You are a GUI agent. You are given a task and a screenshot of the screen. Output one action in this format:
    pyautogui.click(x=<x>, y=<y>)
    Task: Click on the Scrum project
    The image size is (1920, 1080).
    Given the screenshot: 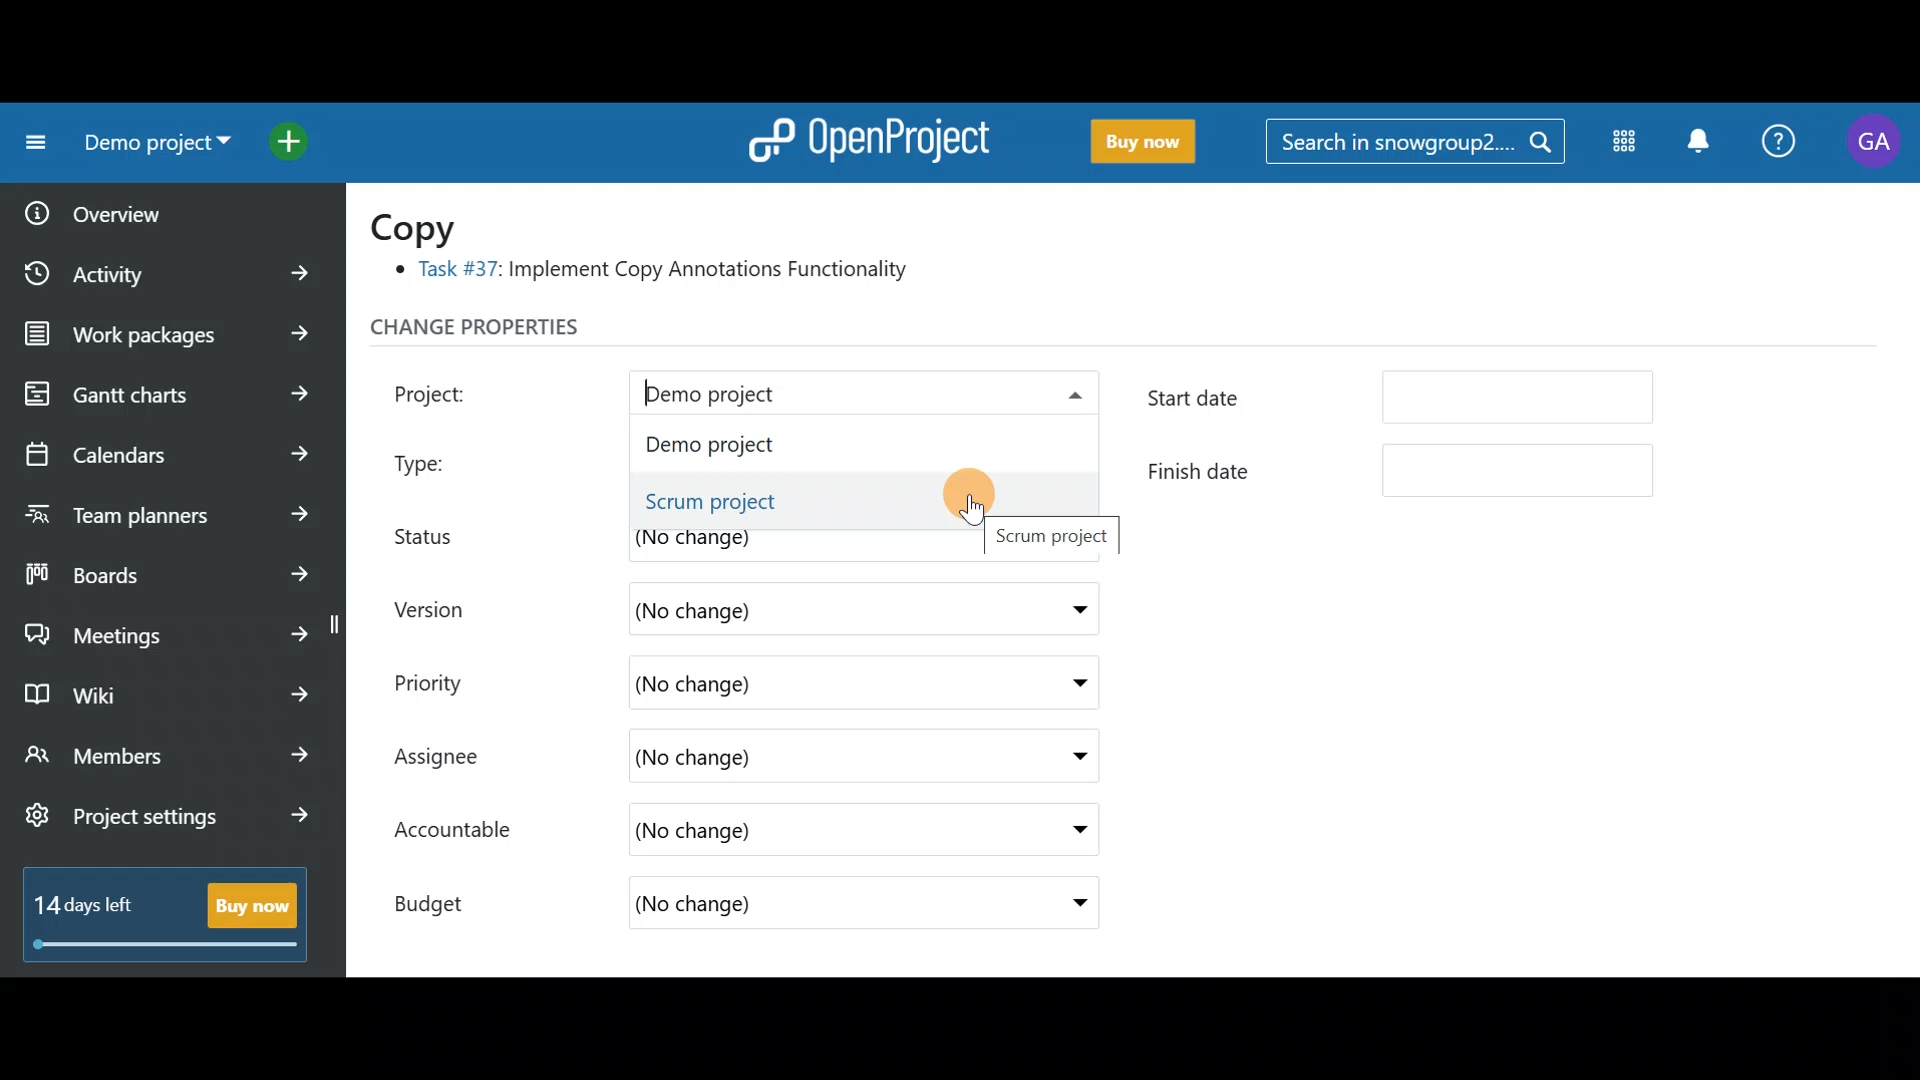 What is the action you would take?
    pyautogui.click(x=814, y=503)
    